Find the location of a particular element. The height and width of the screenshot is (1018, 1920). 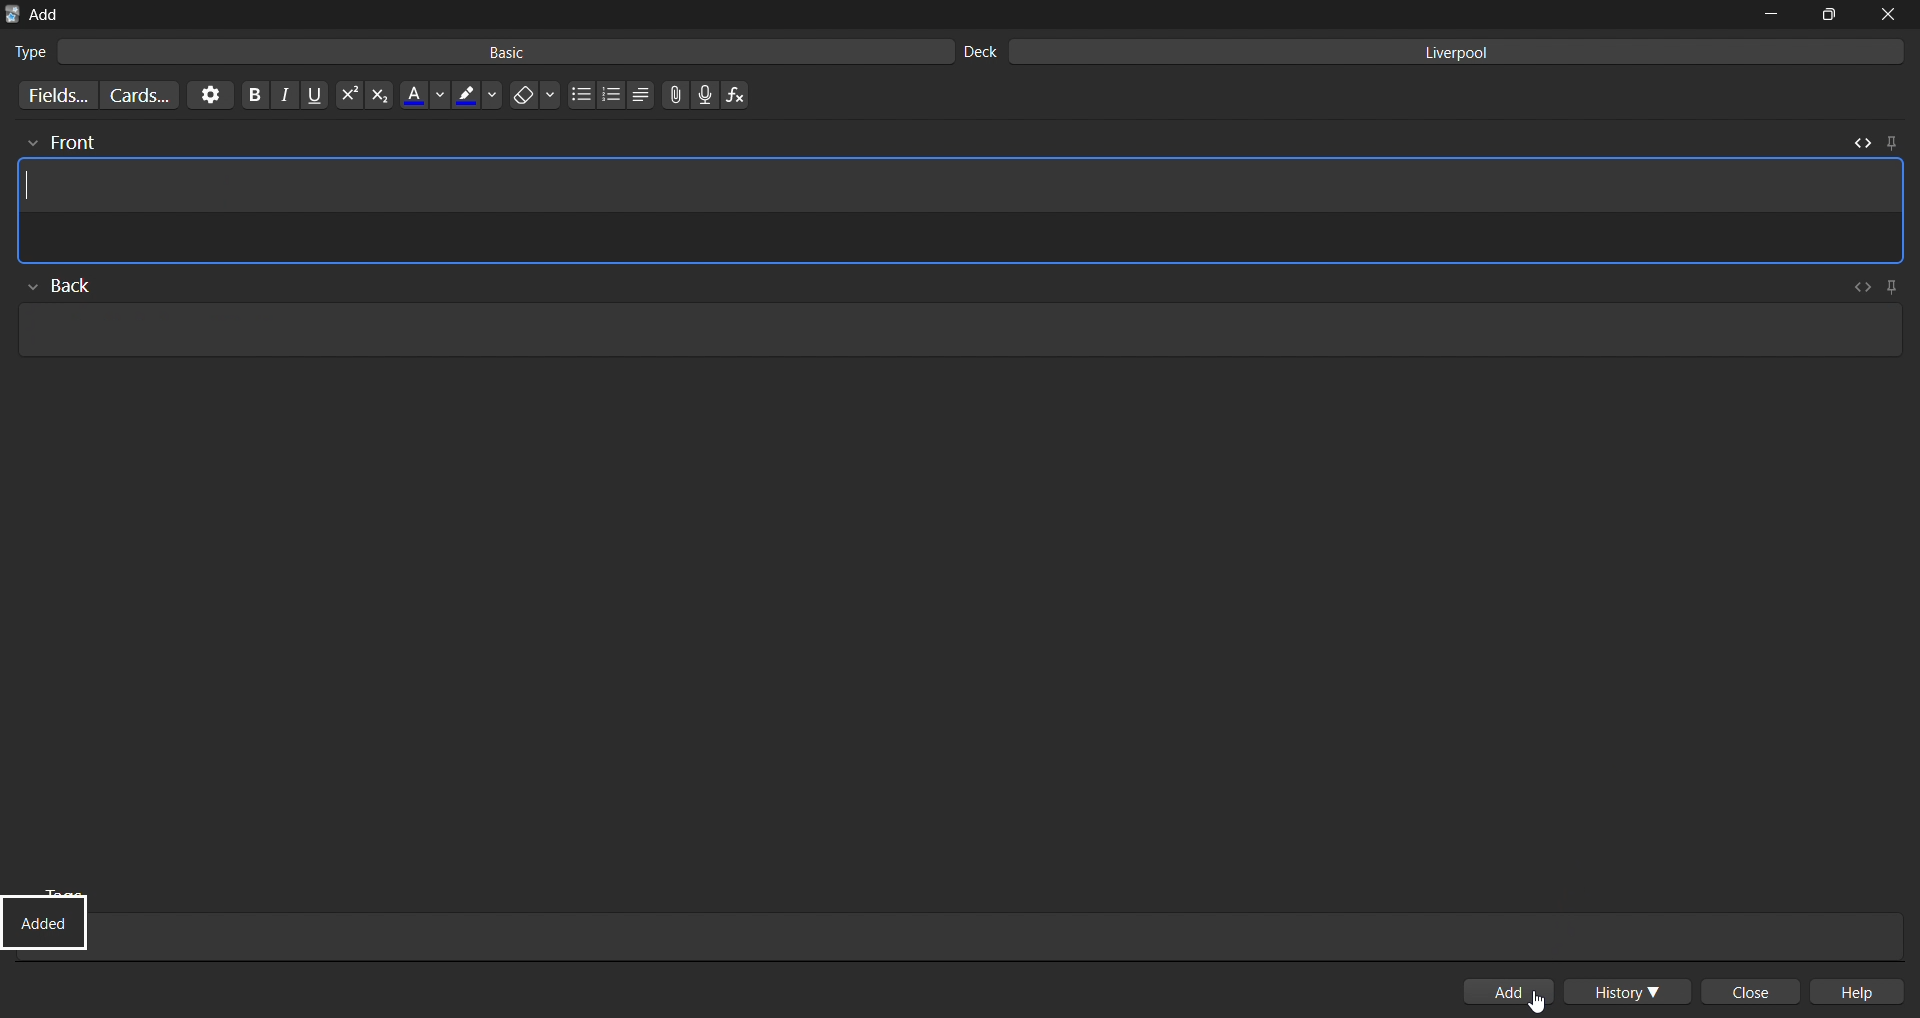

italic is located at coordinates (283, 96).